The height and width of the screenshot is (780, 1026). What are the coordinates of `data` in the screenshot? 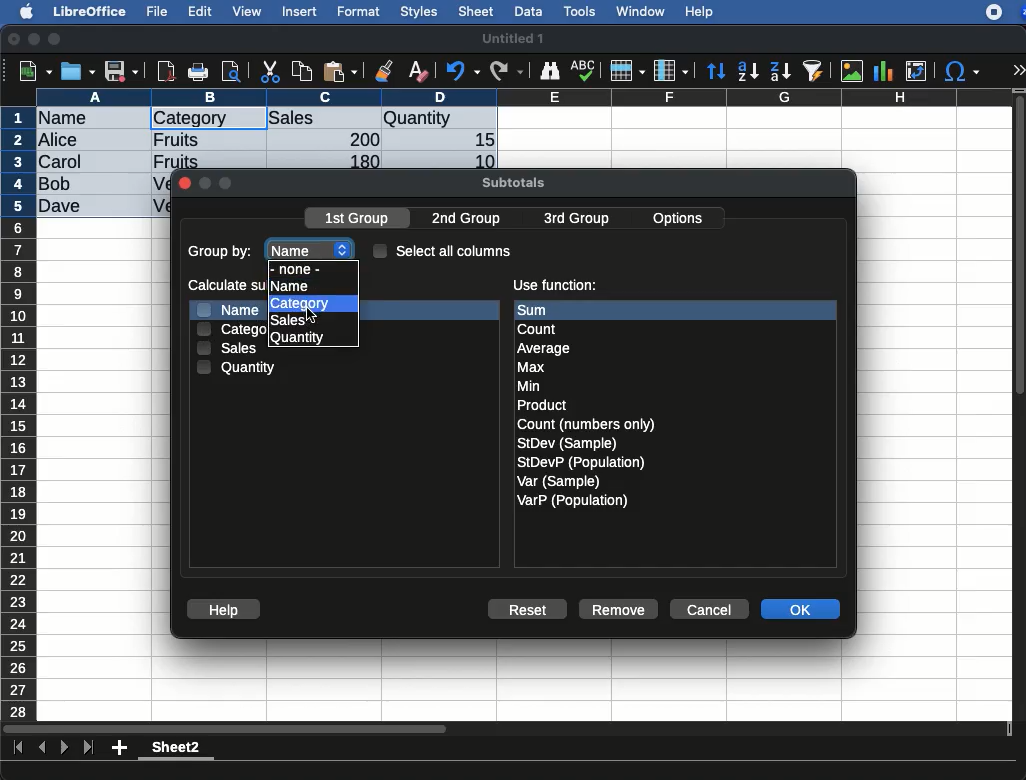 It's located at (528, 9).